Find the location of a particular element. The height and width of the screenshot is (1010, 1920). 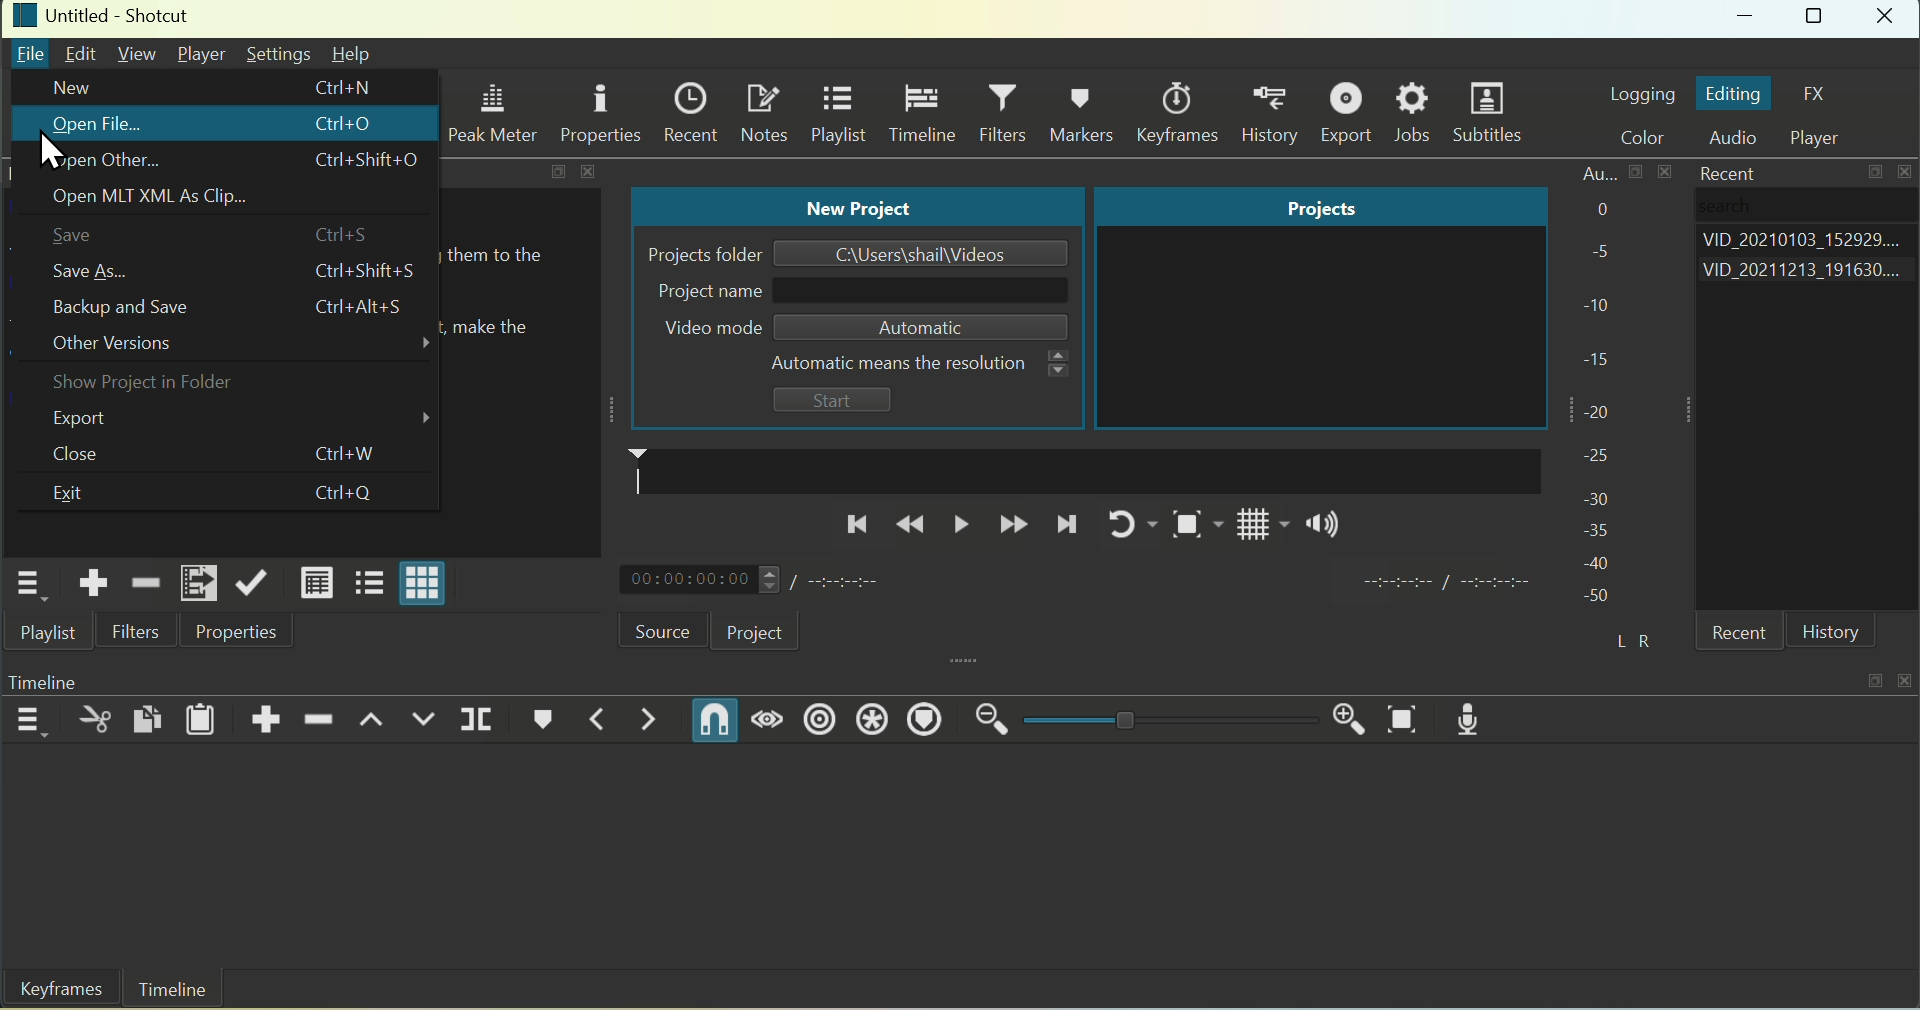

Snap is located at coordinates (713, 719).